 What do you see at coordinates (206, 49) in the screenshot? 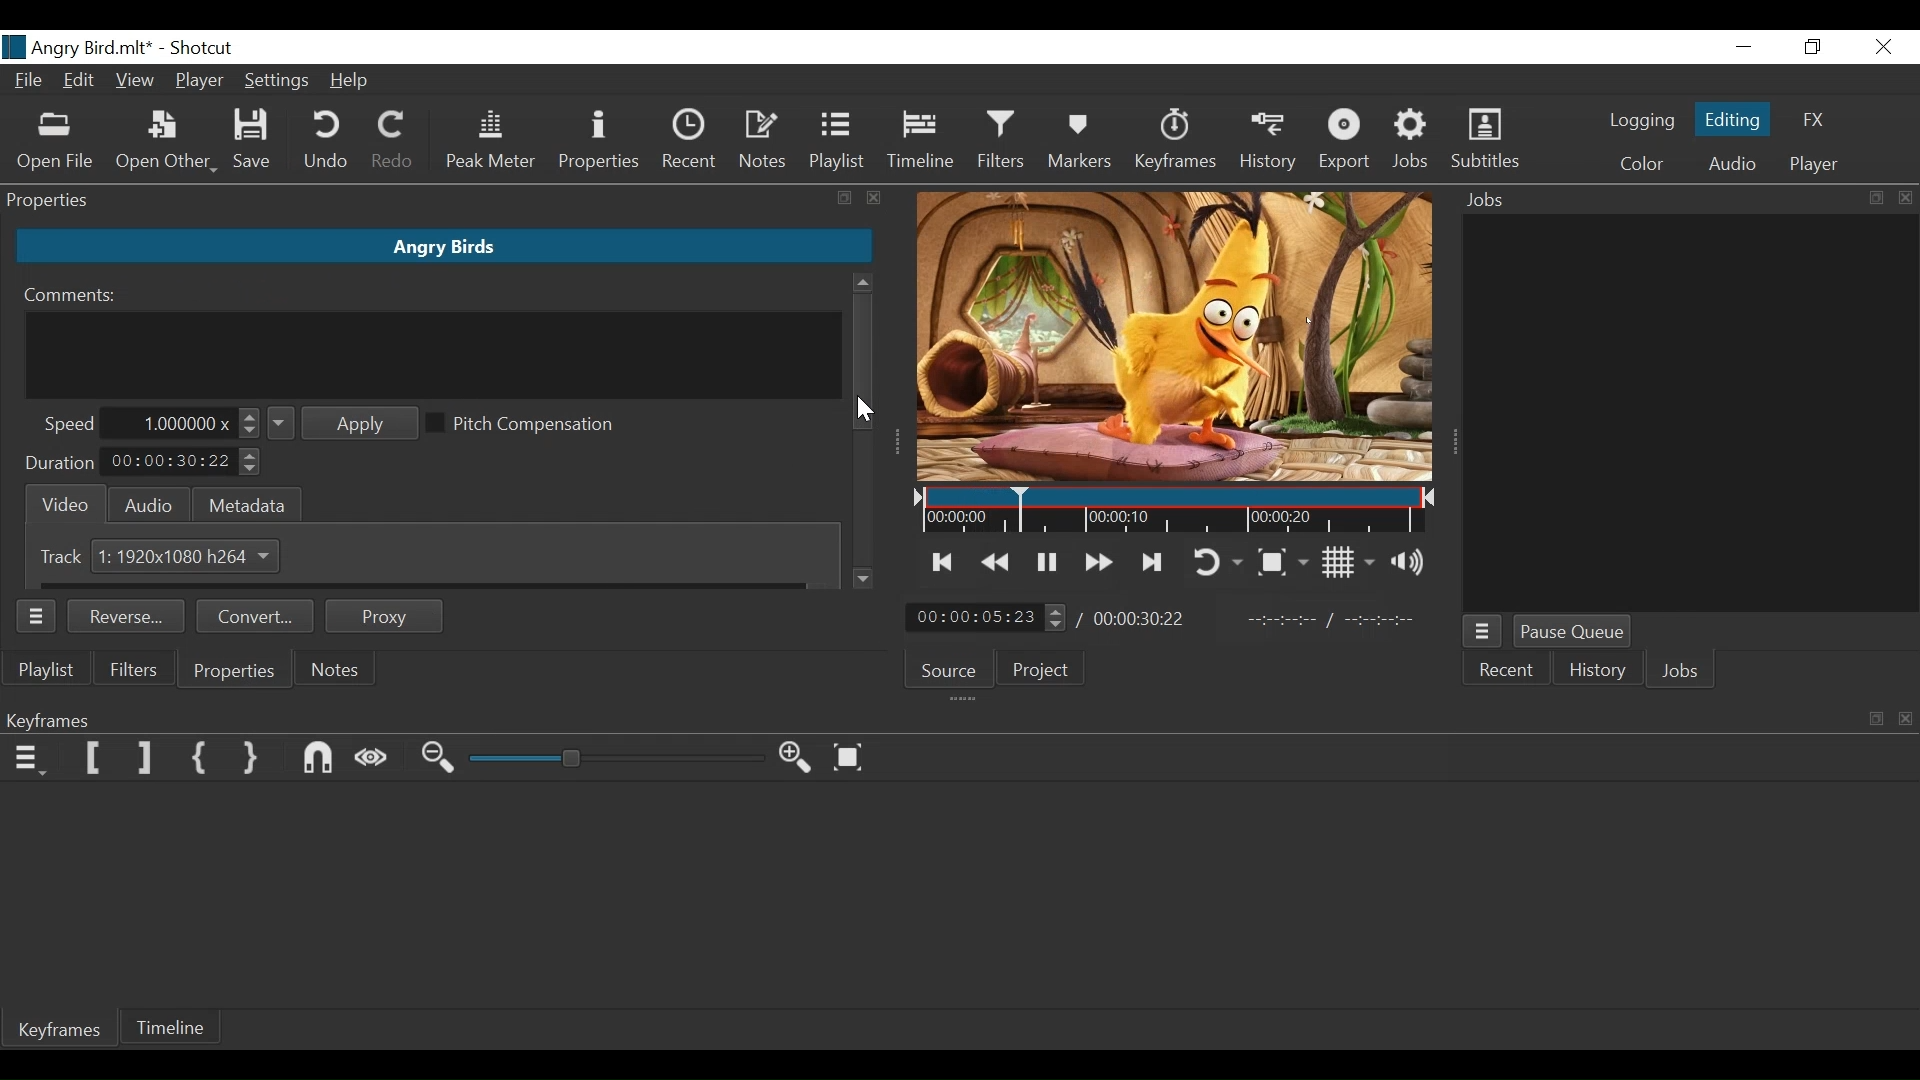
I see `Shotcut` at bounding box center [206, 49].